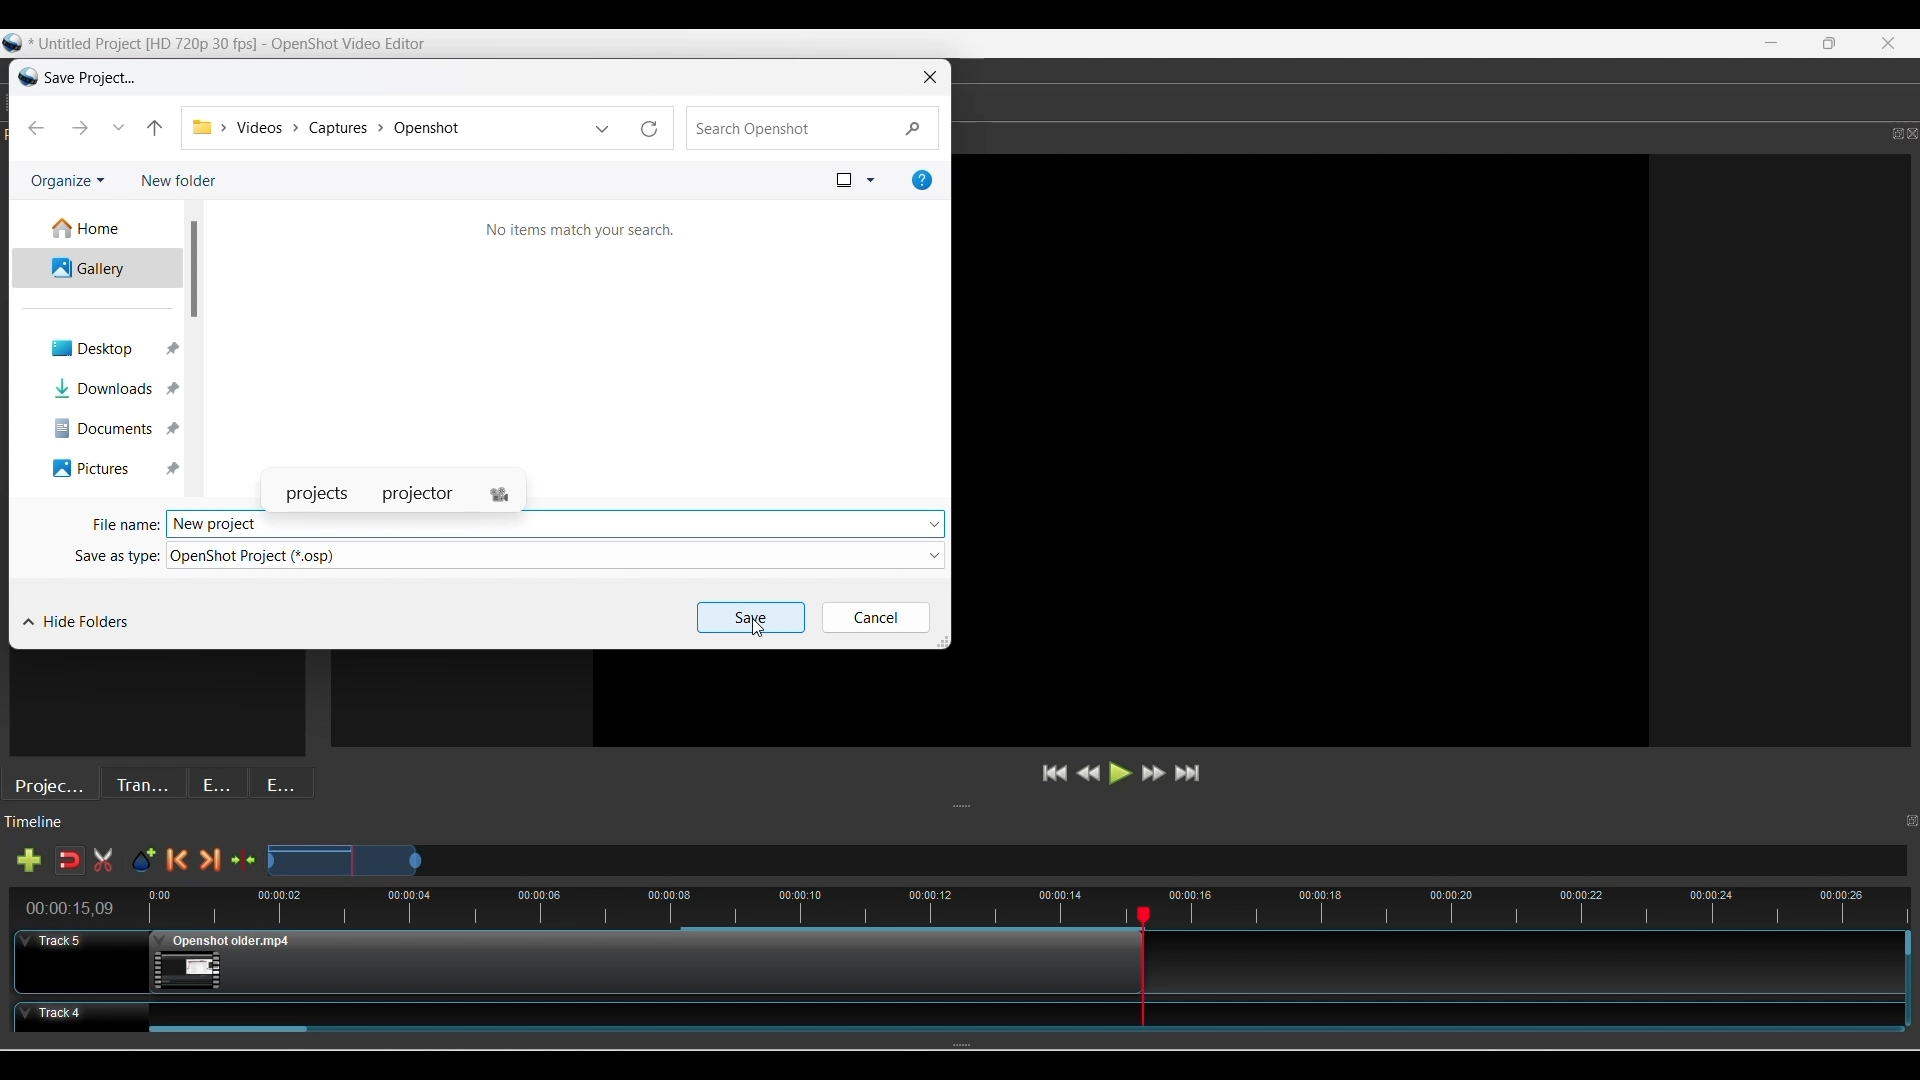 Image resolution: width=1920 pixels, height=1080 pixels. I want to click on Horizontal slide bar, so click(228, 1030).